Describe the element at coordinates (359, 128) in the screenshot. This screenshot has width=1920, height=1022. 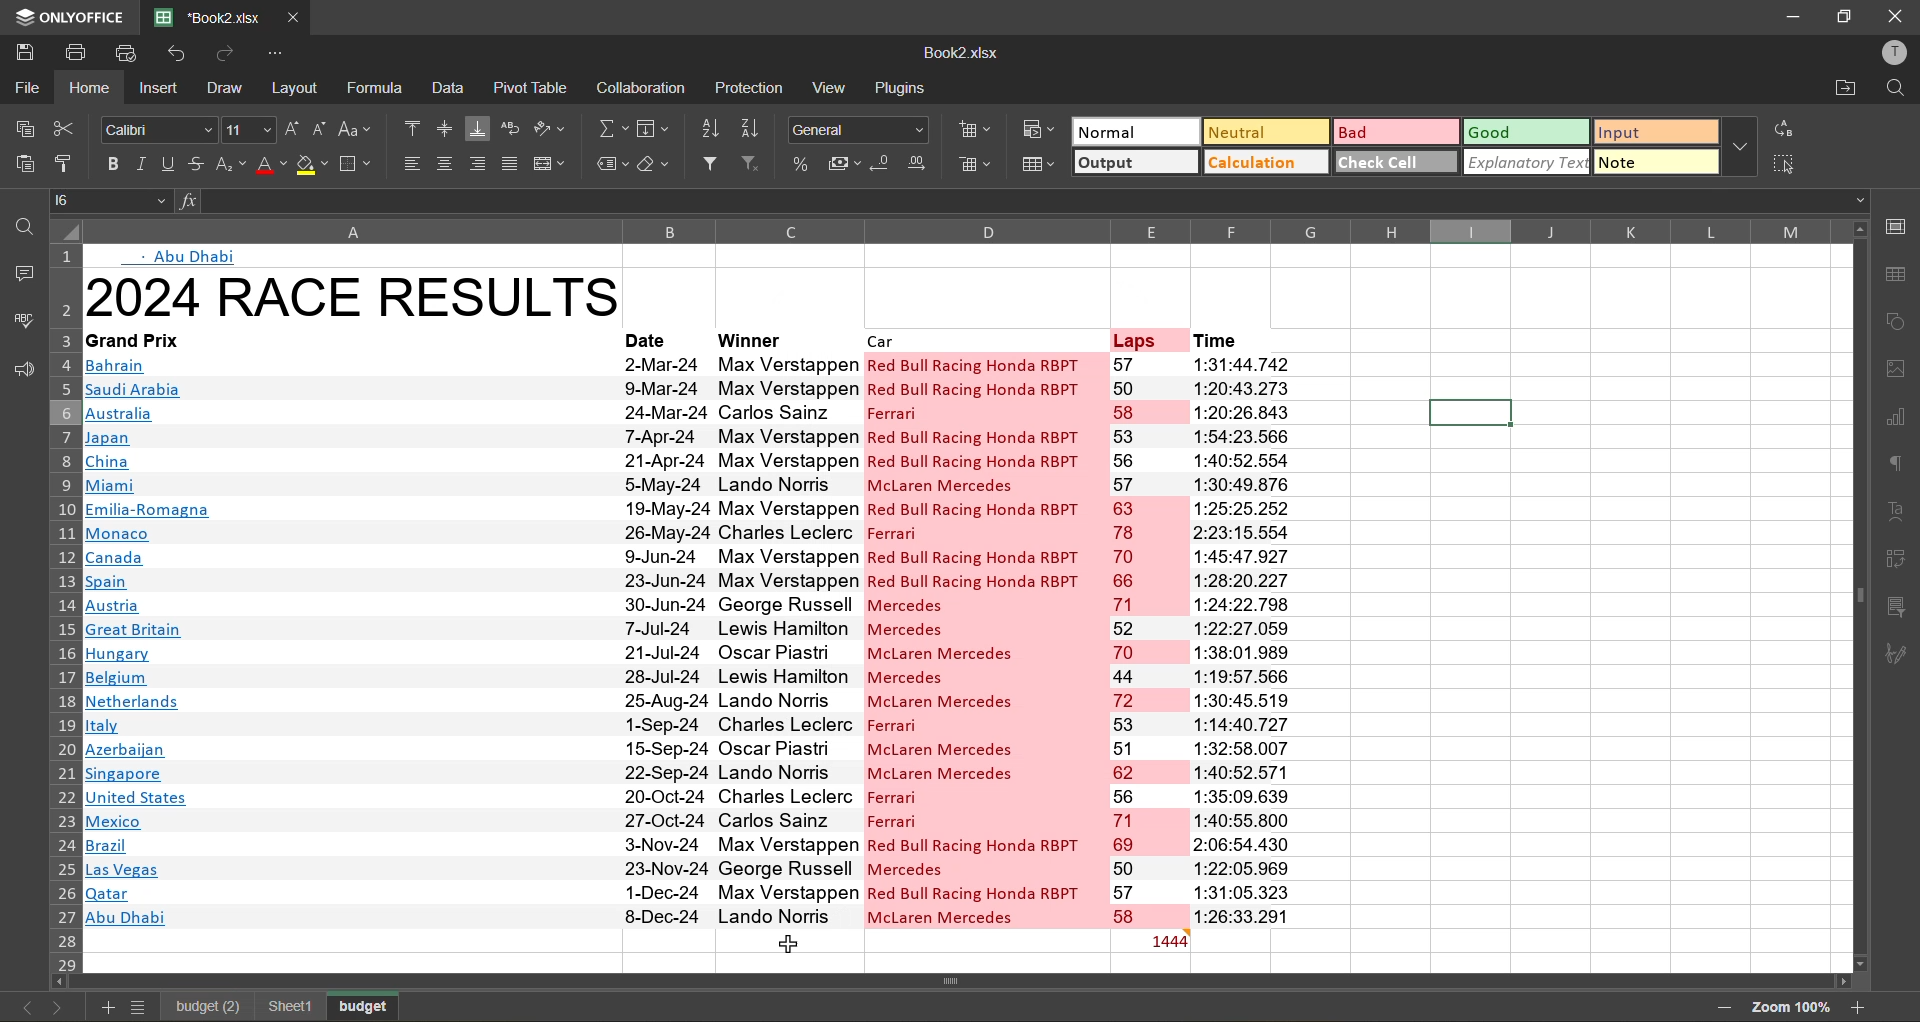
I see `change case` at that location.